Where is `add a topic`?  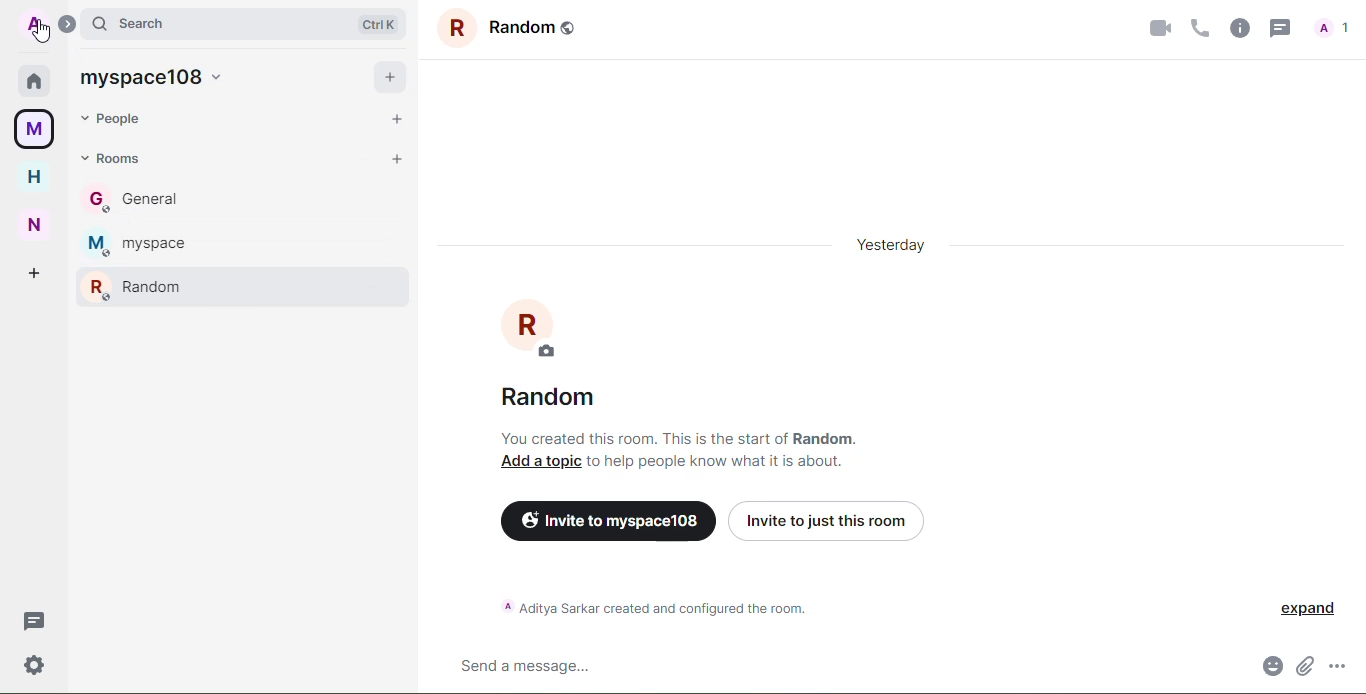
add a topic is located at coordinates (539, 460).